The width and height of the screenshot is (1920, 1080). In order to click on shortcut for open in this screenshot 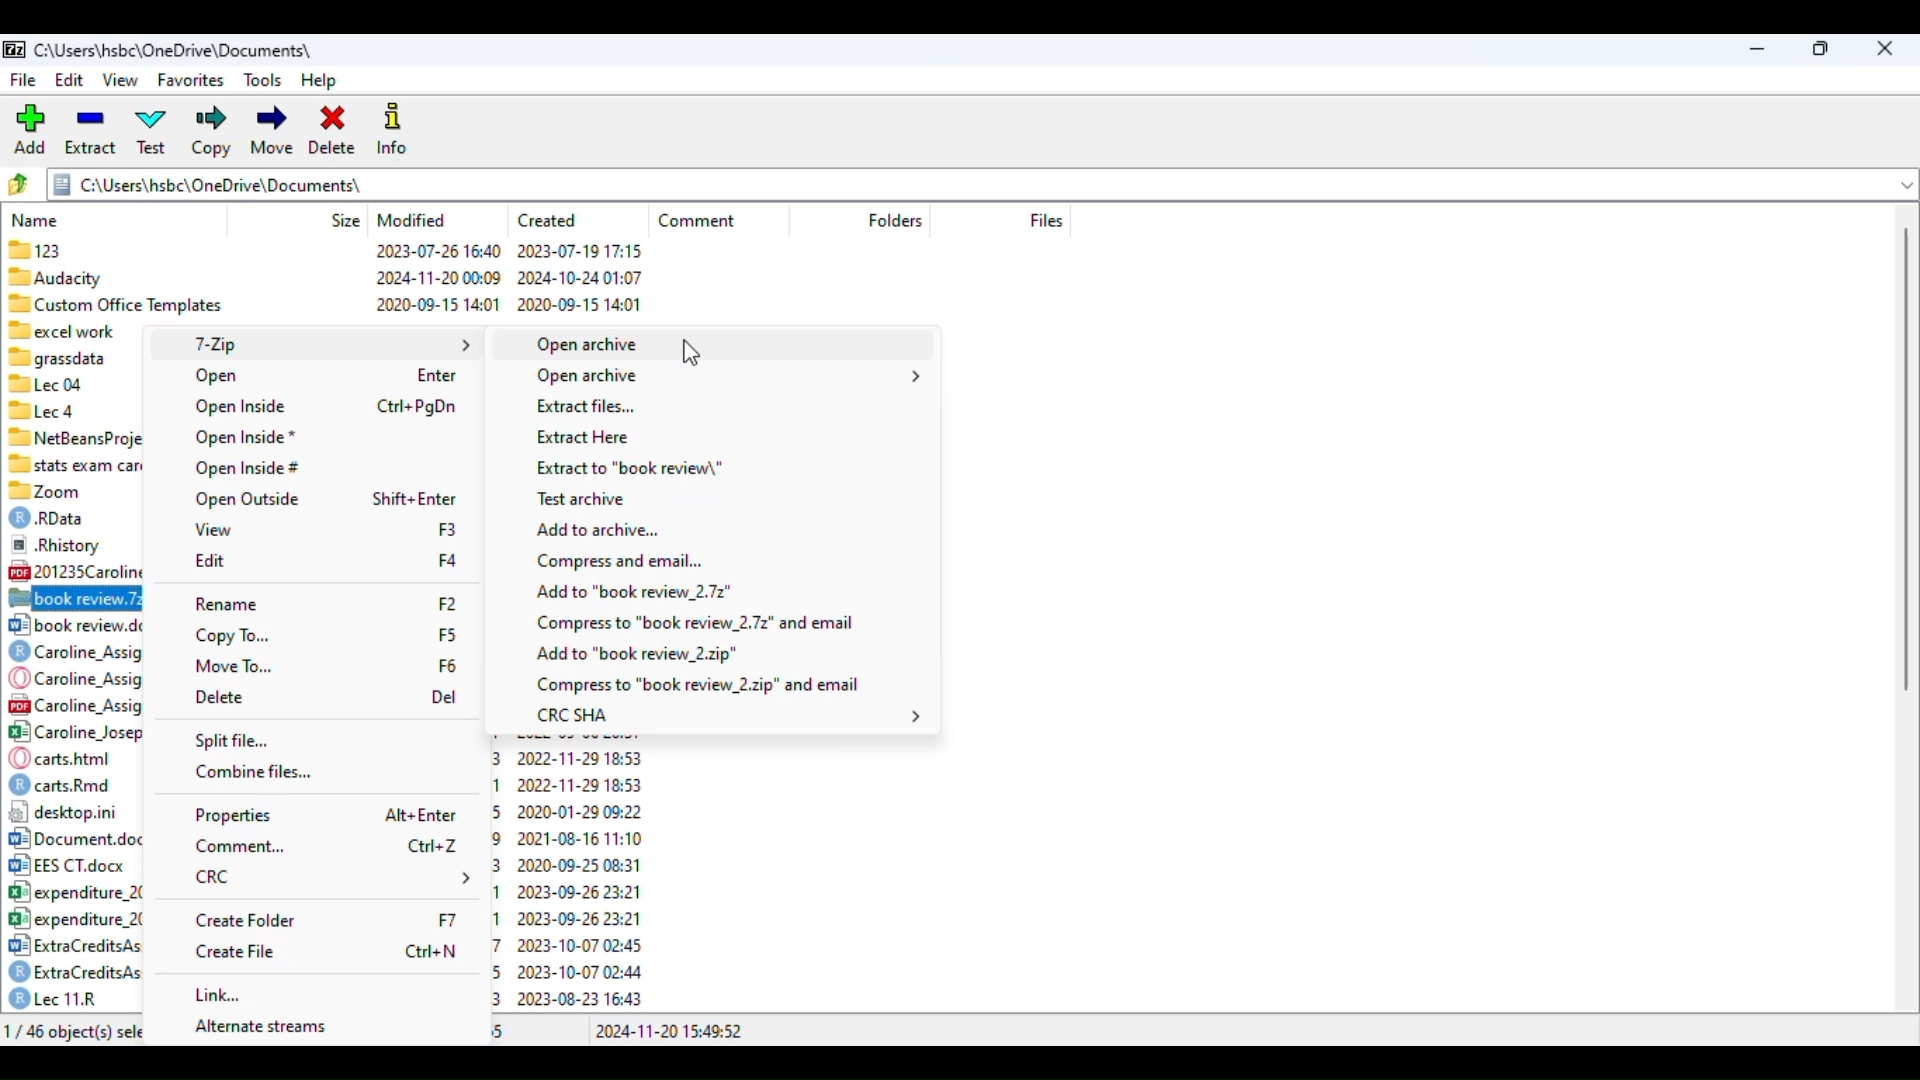, I will do `click(437, 376)`.